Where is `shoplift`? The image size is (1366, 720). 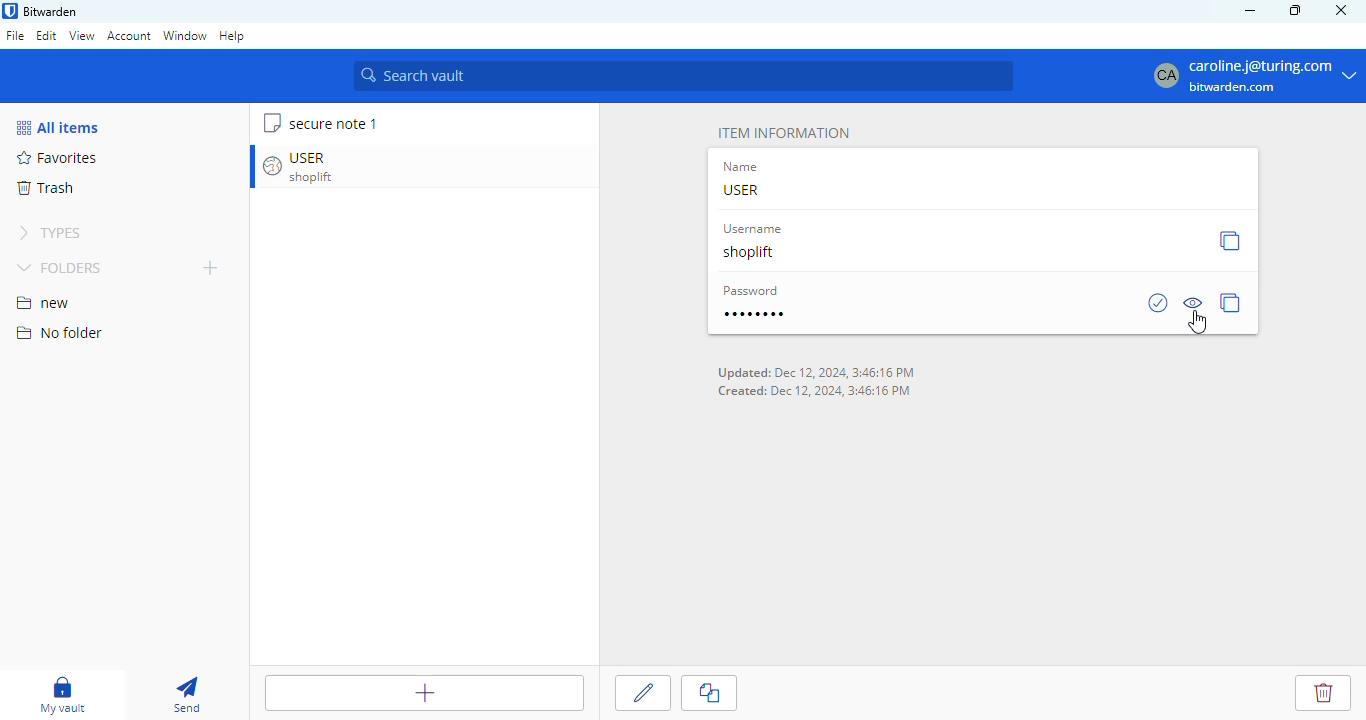 shoplift is located at coordinates (751, 253).